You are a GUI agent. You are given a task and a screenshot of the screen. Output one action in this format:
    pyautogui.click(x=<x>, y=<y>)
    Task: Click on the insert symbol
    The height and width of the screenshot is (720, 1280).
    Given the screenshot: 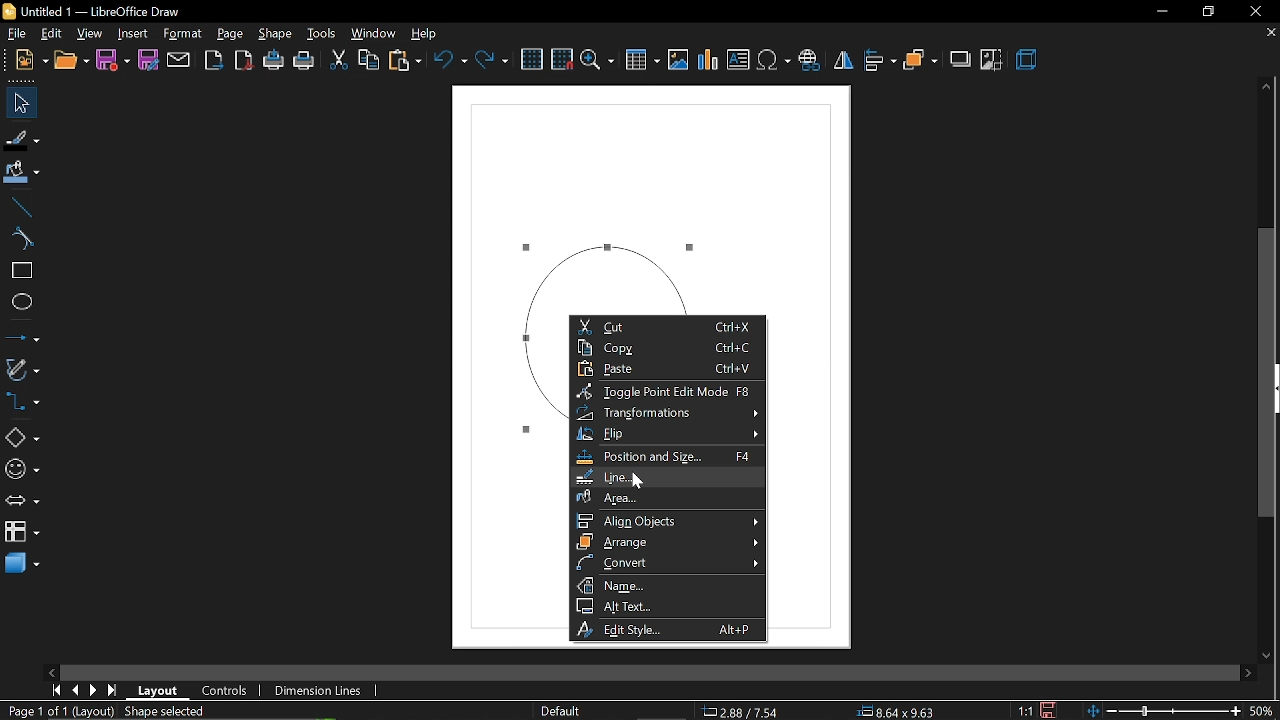 What is the action you would take?
    pyautogui.click(x=773, y=60)
    